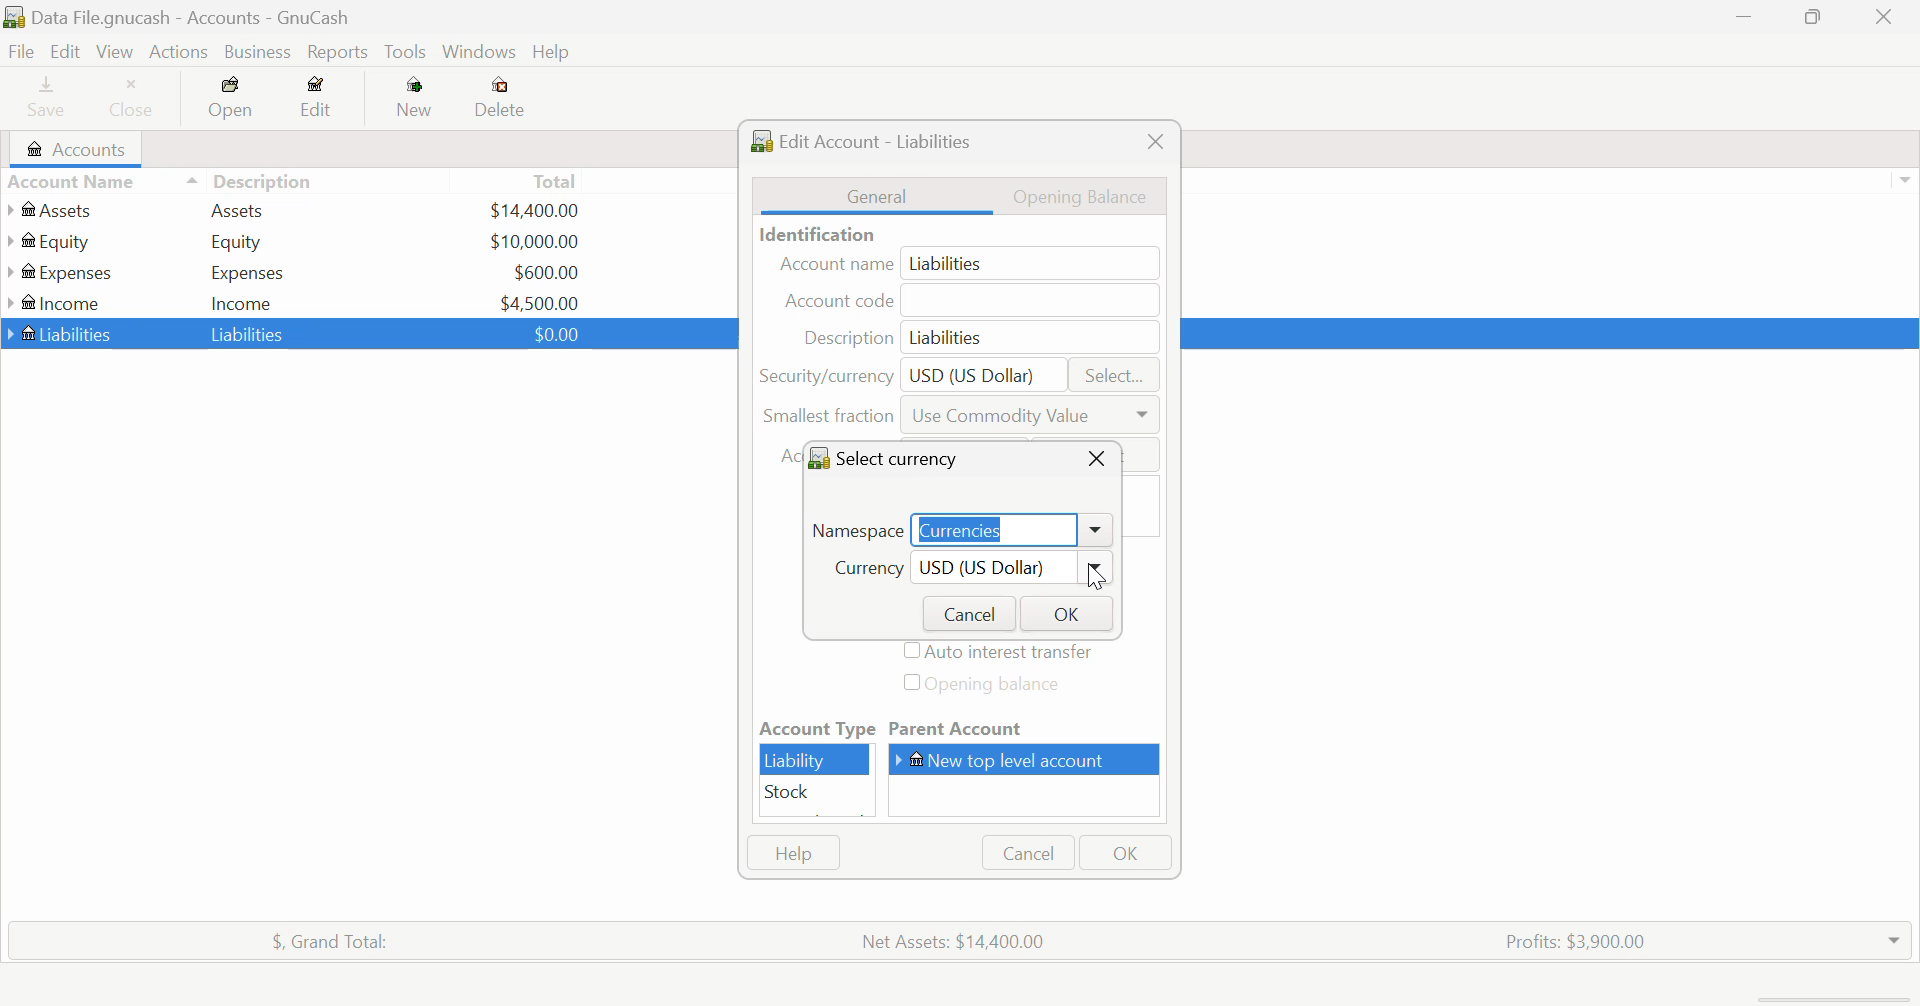  Describe the element at coordinates (176, 52) in the screenshot. I see `Actions` at that location.